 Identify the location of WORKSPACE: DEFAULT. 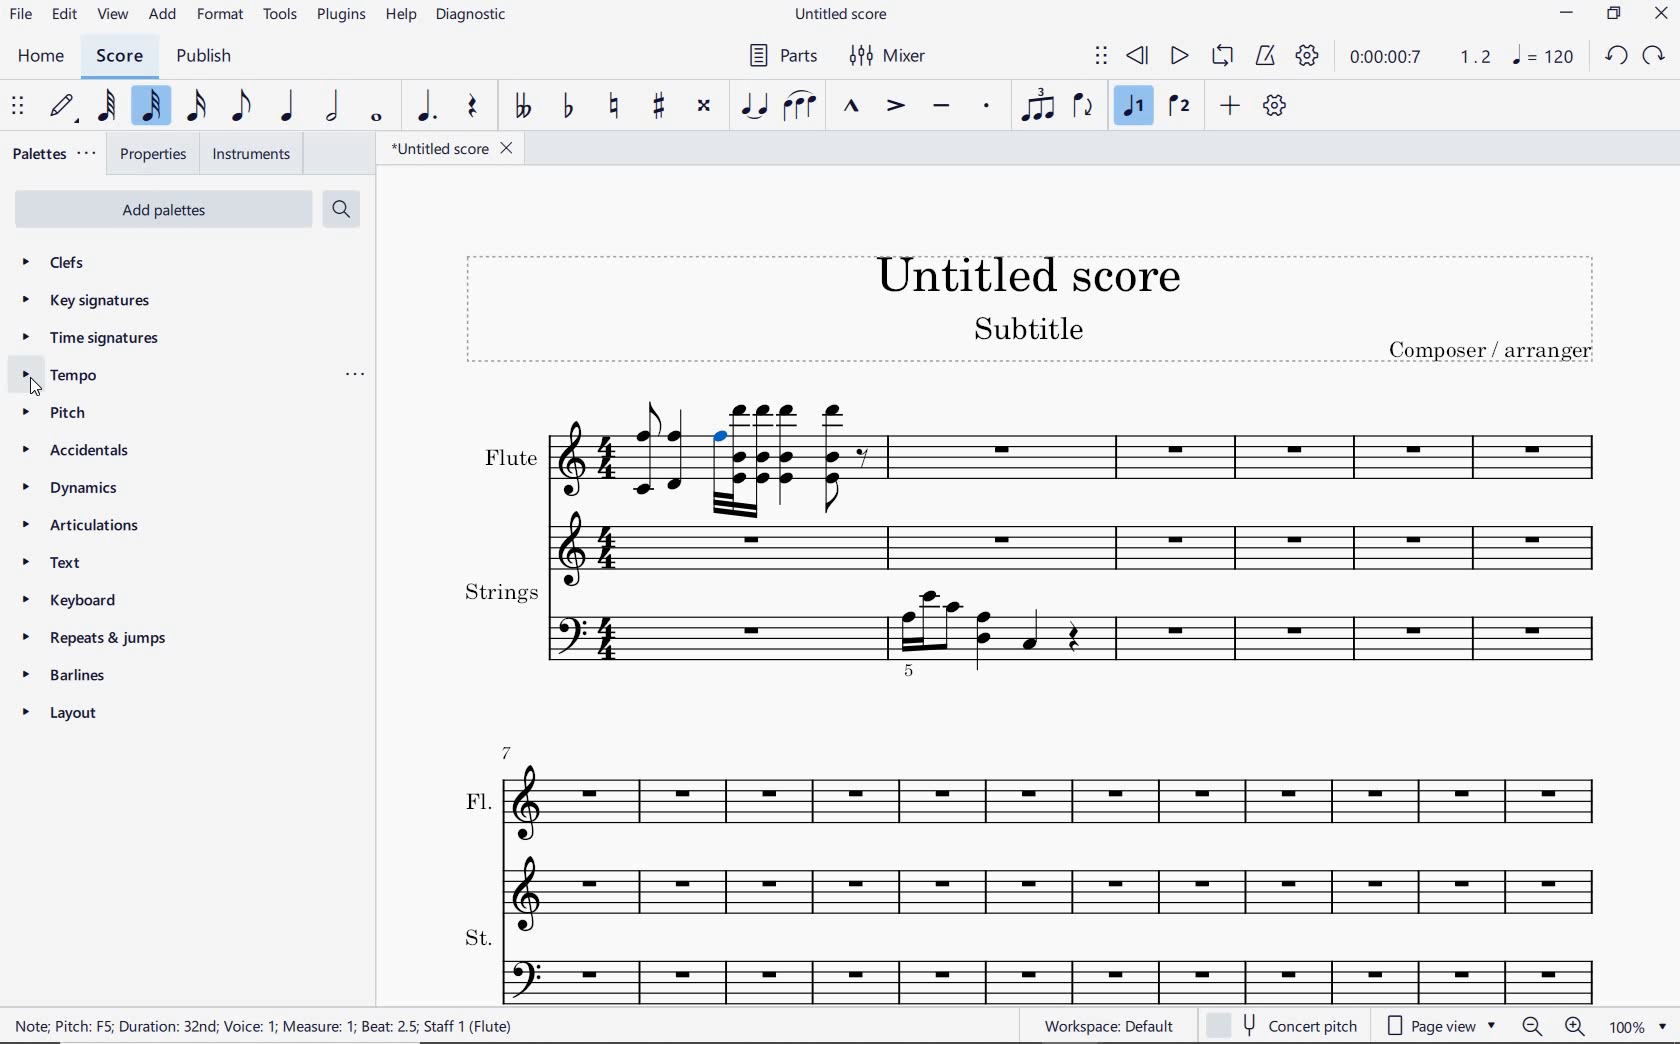
(1111, 1026).